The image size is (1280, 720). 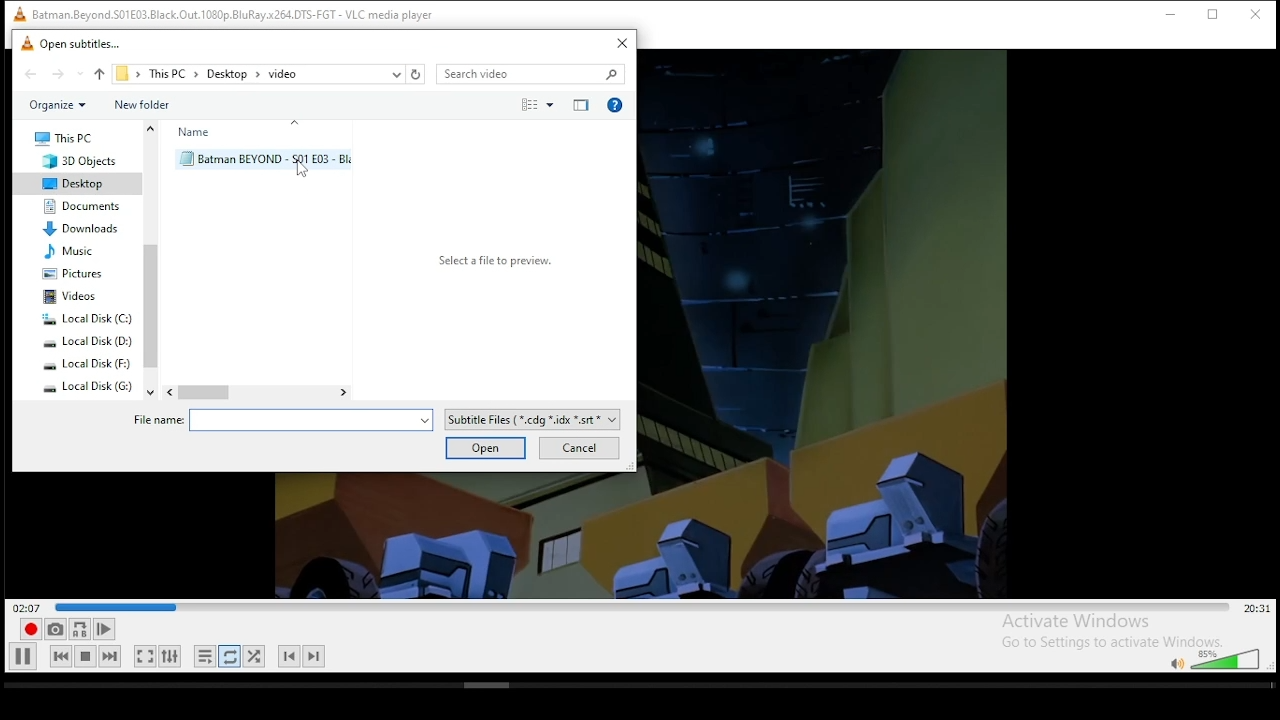 What do you see at coordinates (56, 104) in the screenshot?
I see `organize` at bounding box center [56, 104].